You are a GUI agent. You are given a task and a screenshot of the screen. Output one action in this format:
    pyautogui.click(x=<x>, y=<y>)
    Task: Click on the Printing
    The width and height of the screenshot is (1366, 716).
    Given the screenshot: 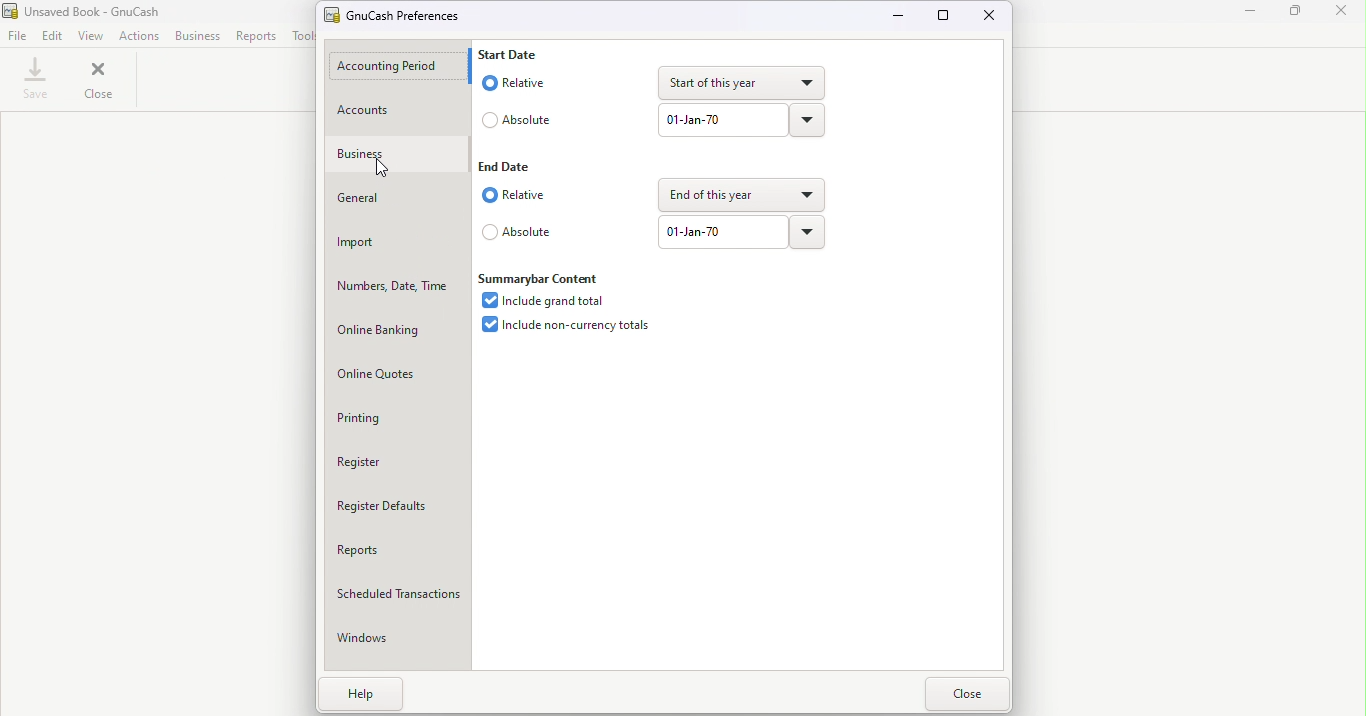 What is the action you would take?
    pyautogui.click(x=401, y=418)
    